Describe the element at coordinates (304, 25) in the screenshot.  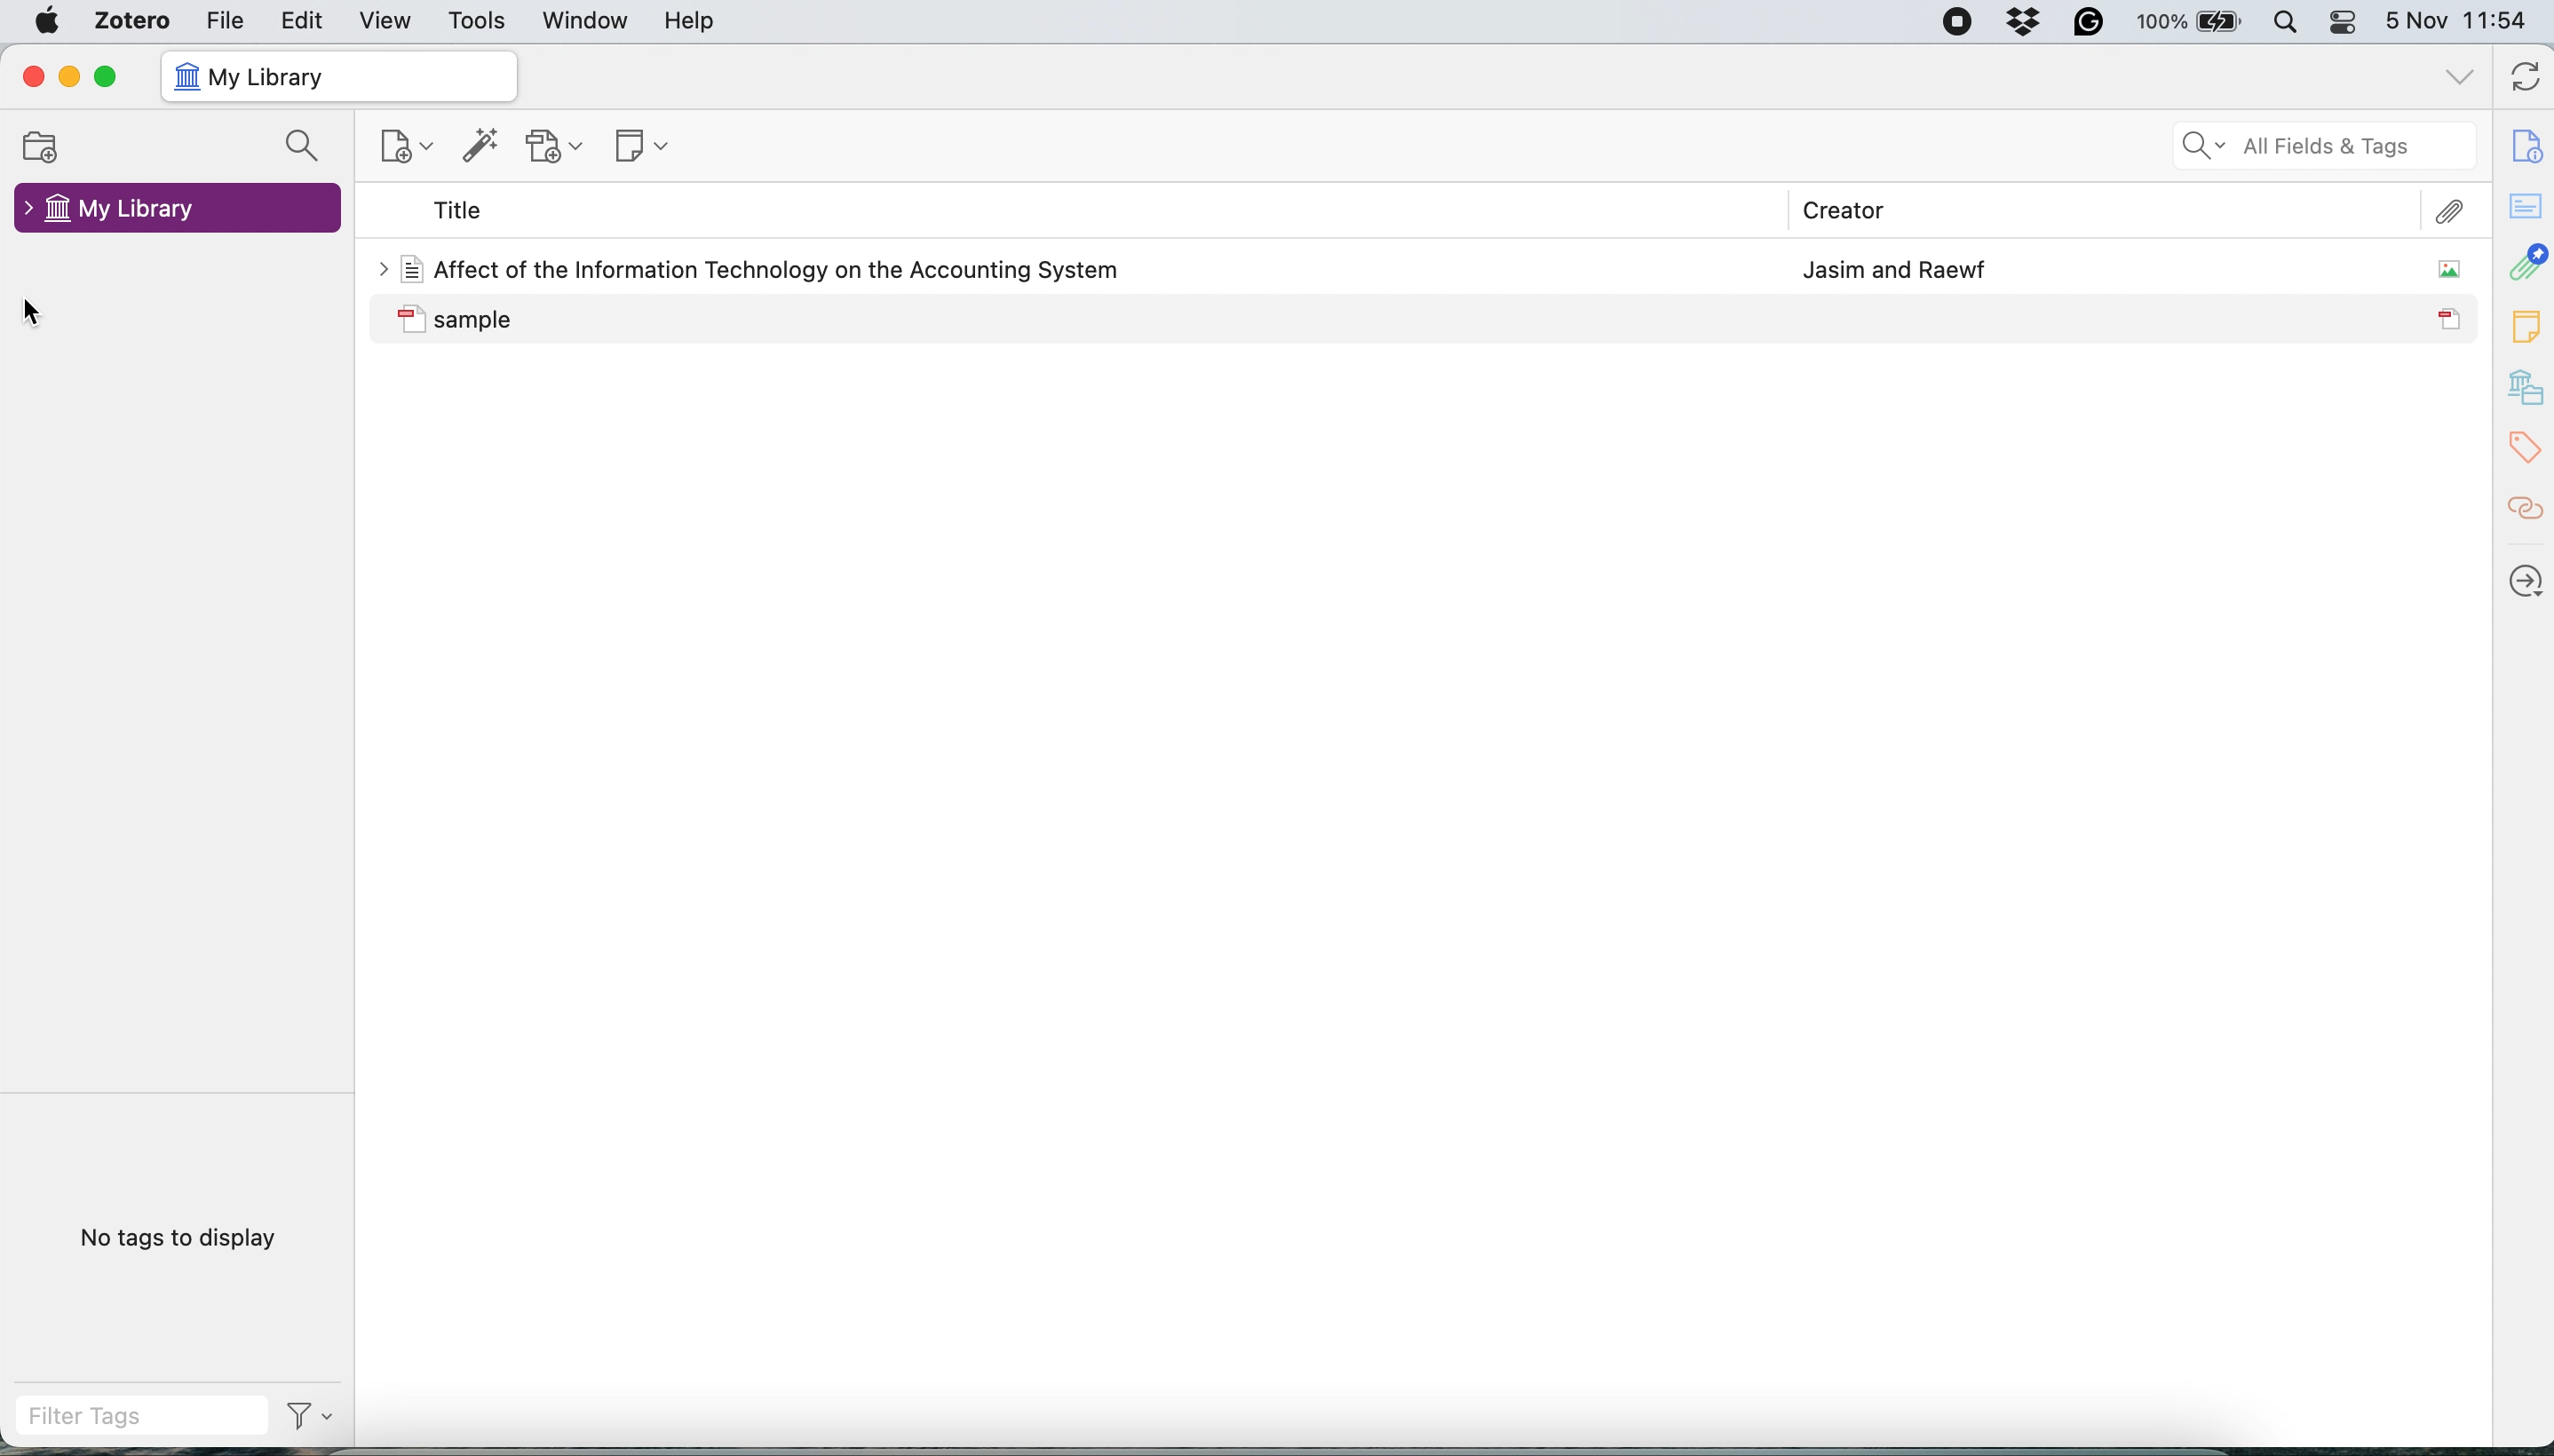
I see `edit` at that location.